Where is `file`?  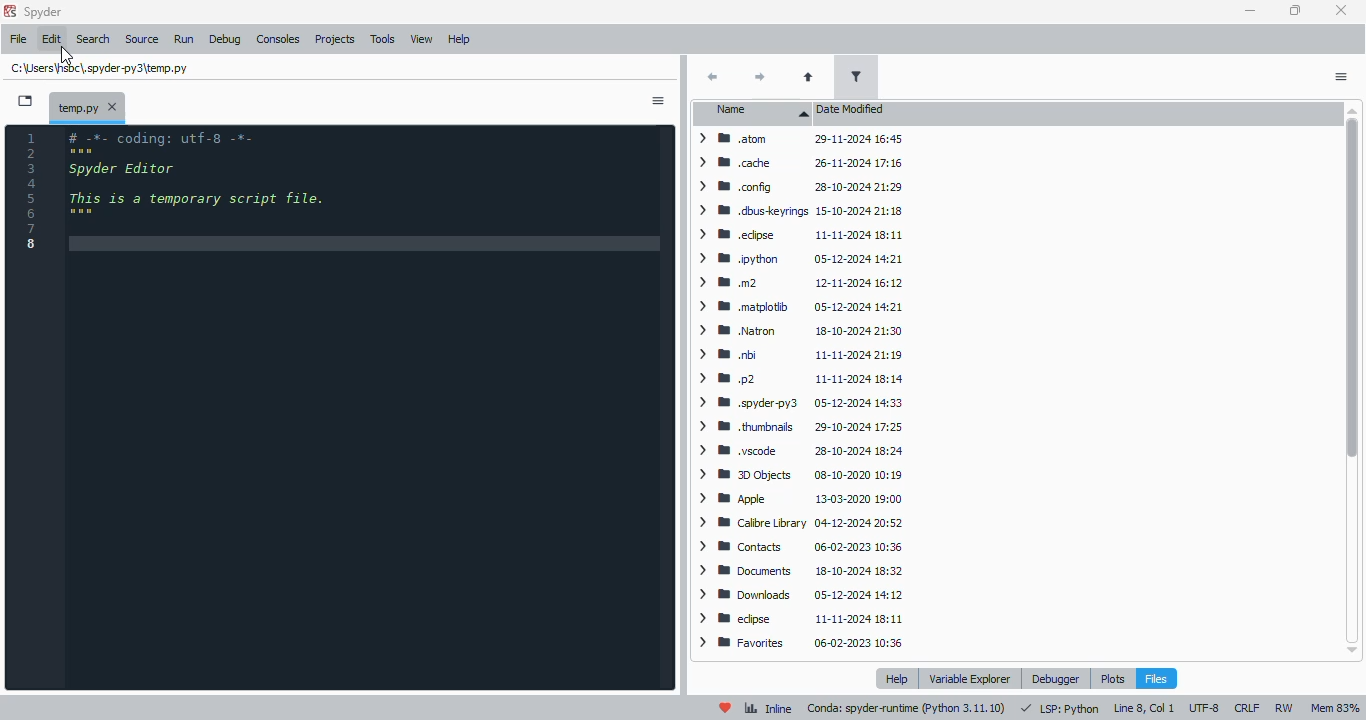
file is located at coordinates (19, 39).